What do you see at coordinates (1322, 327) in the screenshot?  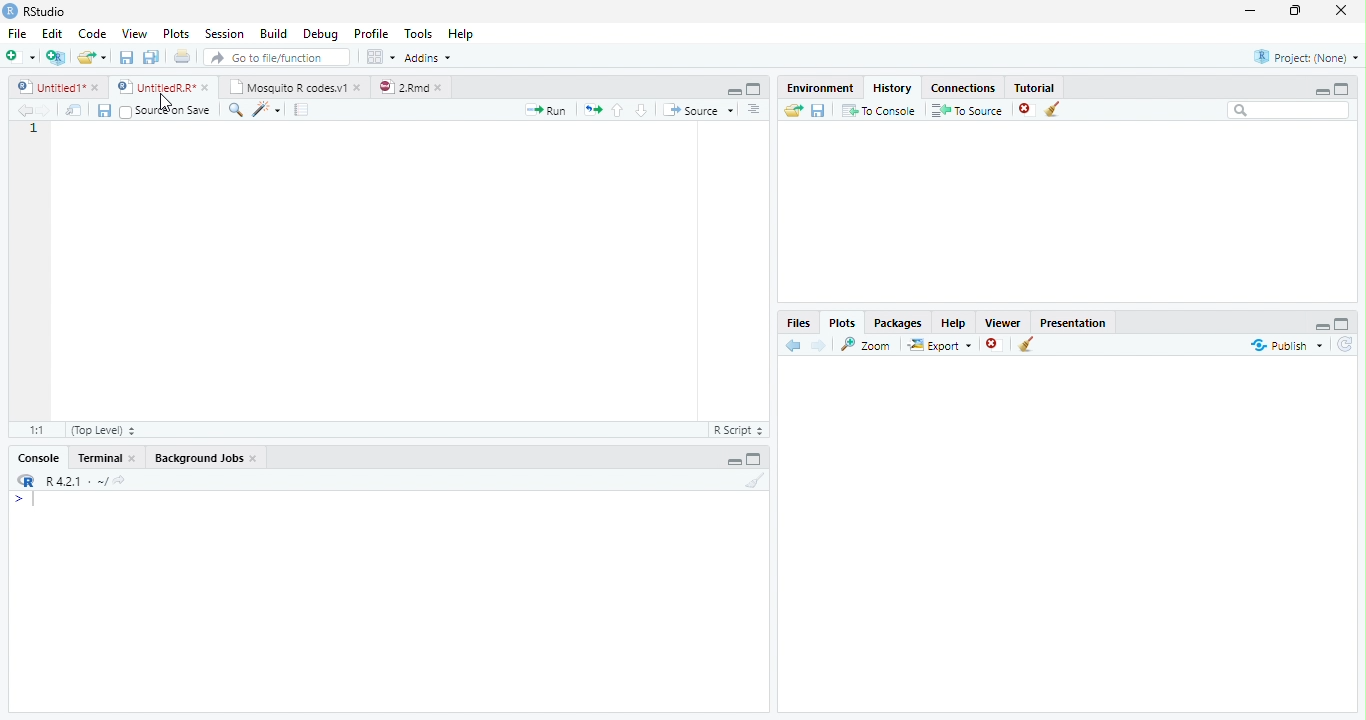 I see `Hide` at bounding box center [1322, 327].